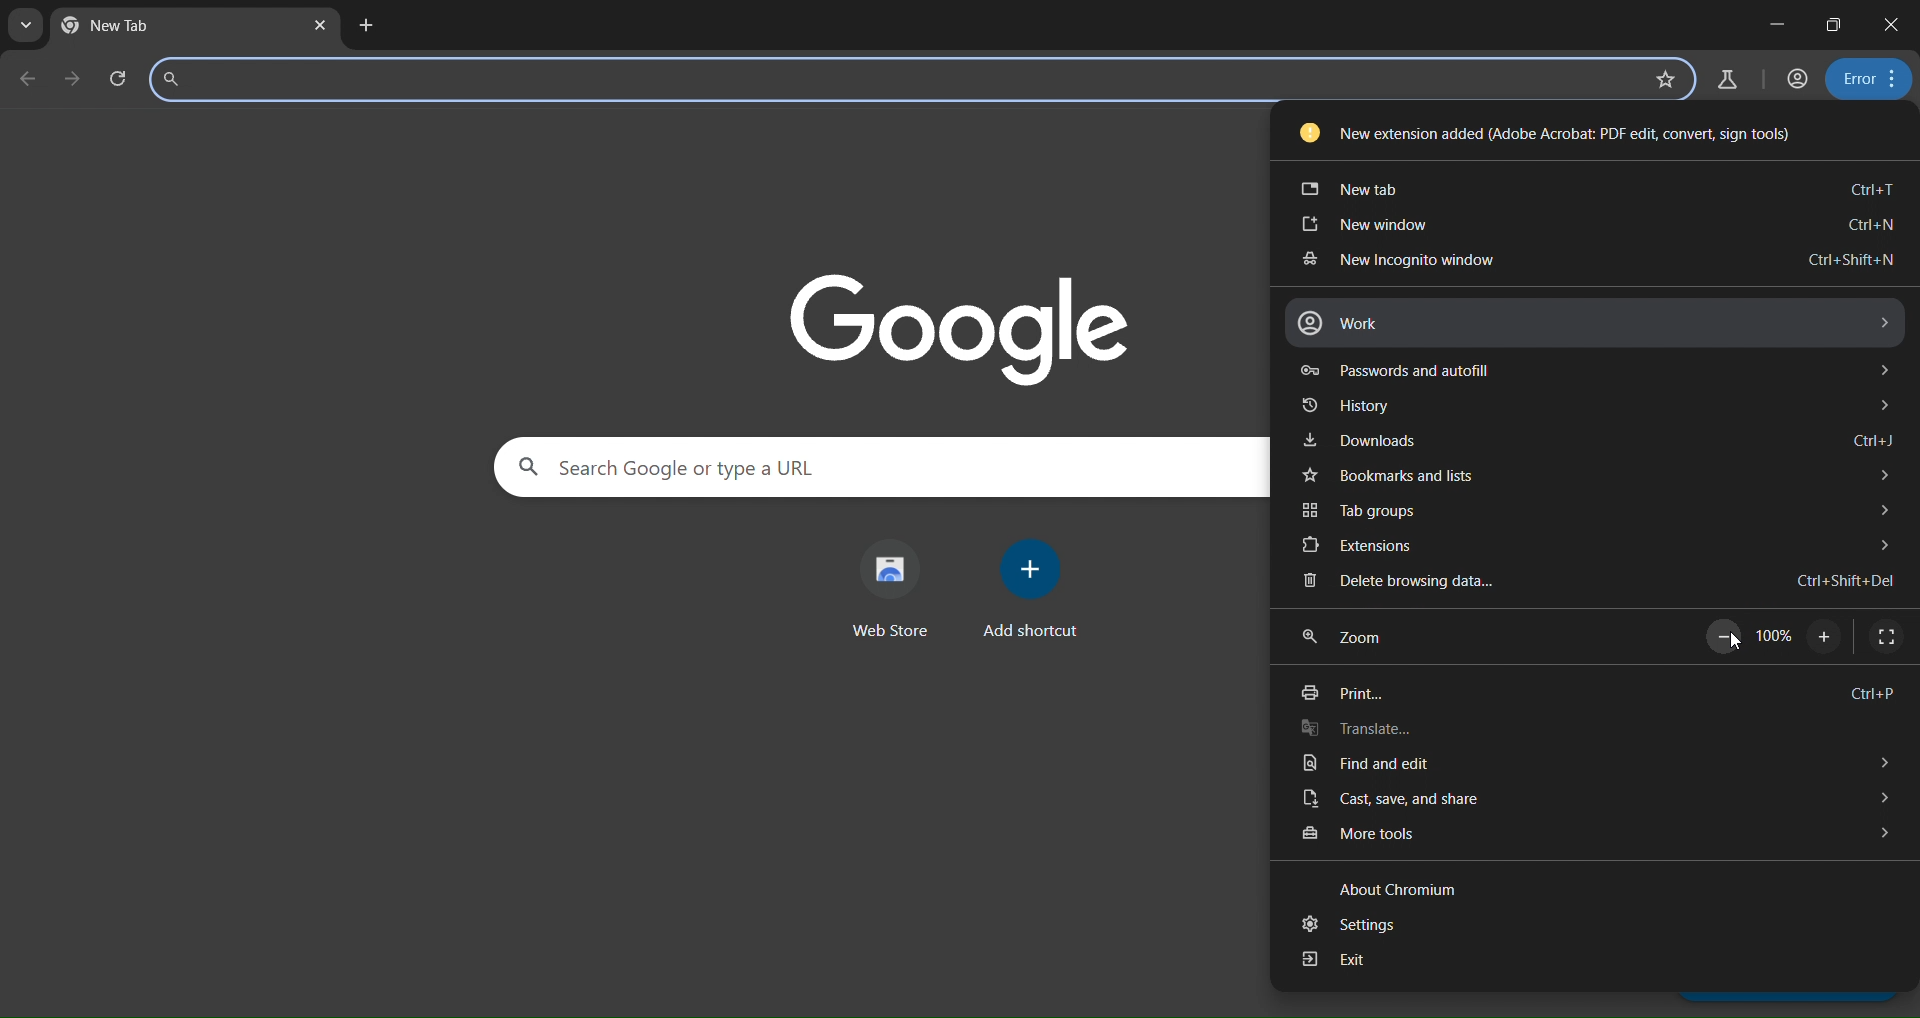  What do you see at coordinates (1598, 835) in the screenshot?
I see `more tools` at bounding box center [1598, 835].